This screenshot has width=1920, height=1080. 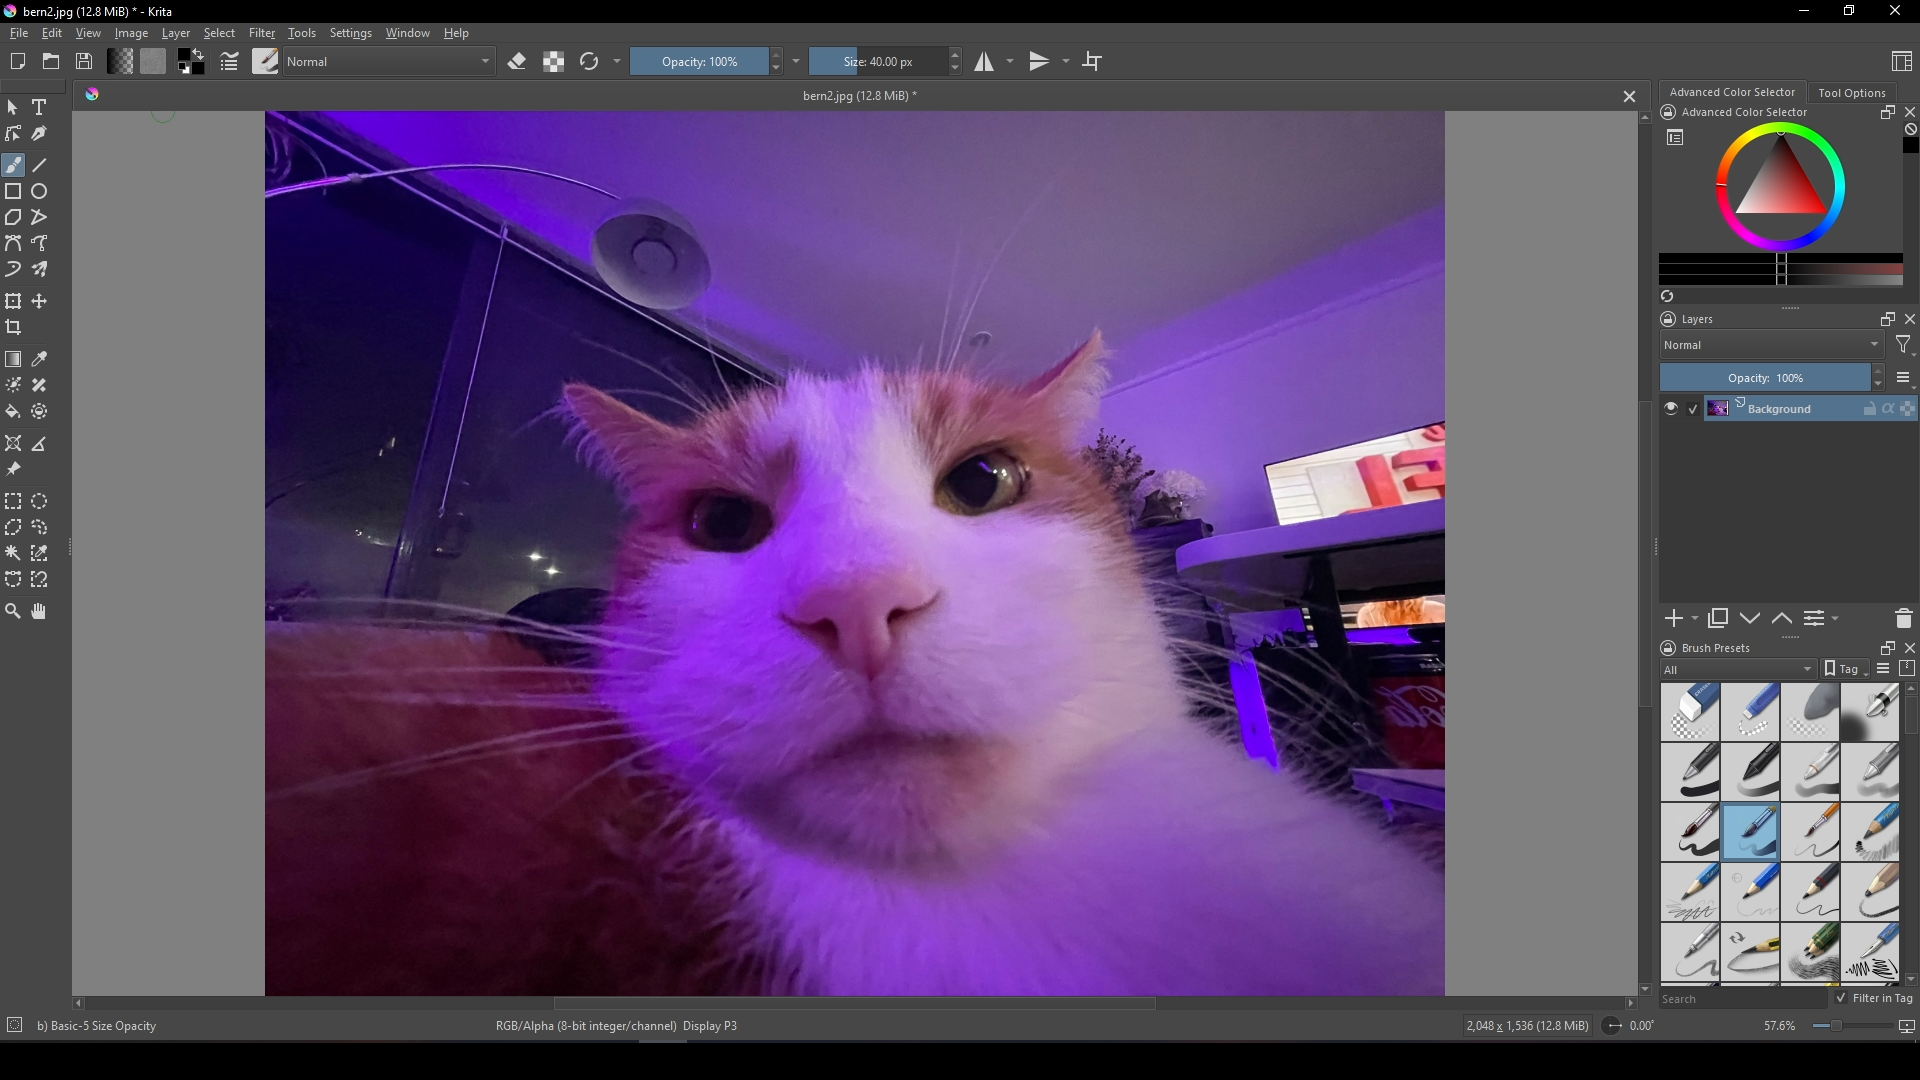 I want to click on Docket lock, so click(x=1669, y=318).